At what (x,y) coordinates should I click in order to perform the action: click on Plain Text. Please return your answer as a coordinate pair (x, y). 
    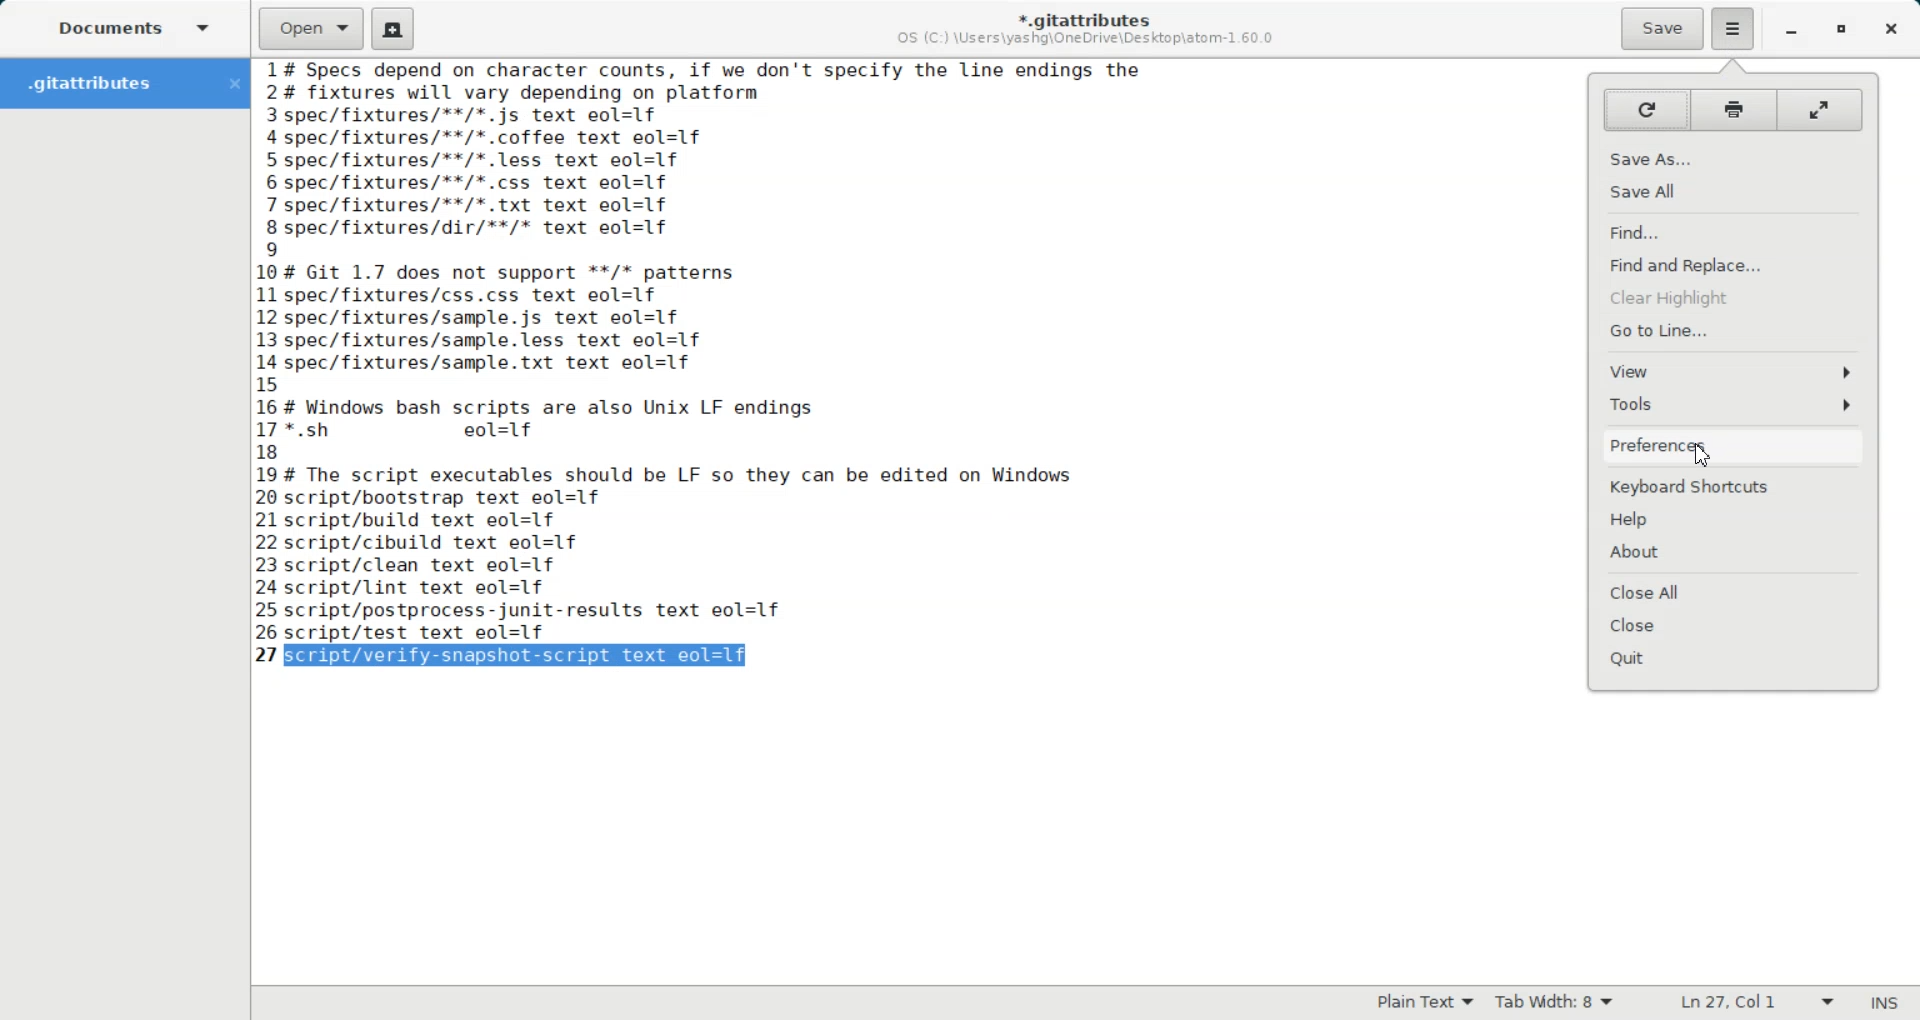
    Looking at the image, I should click on (1420, 1003).